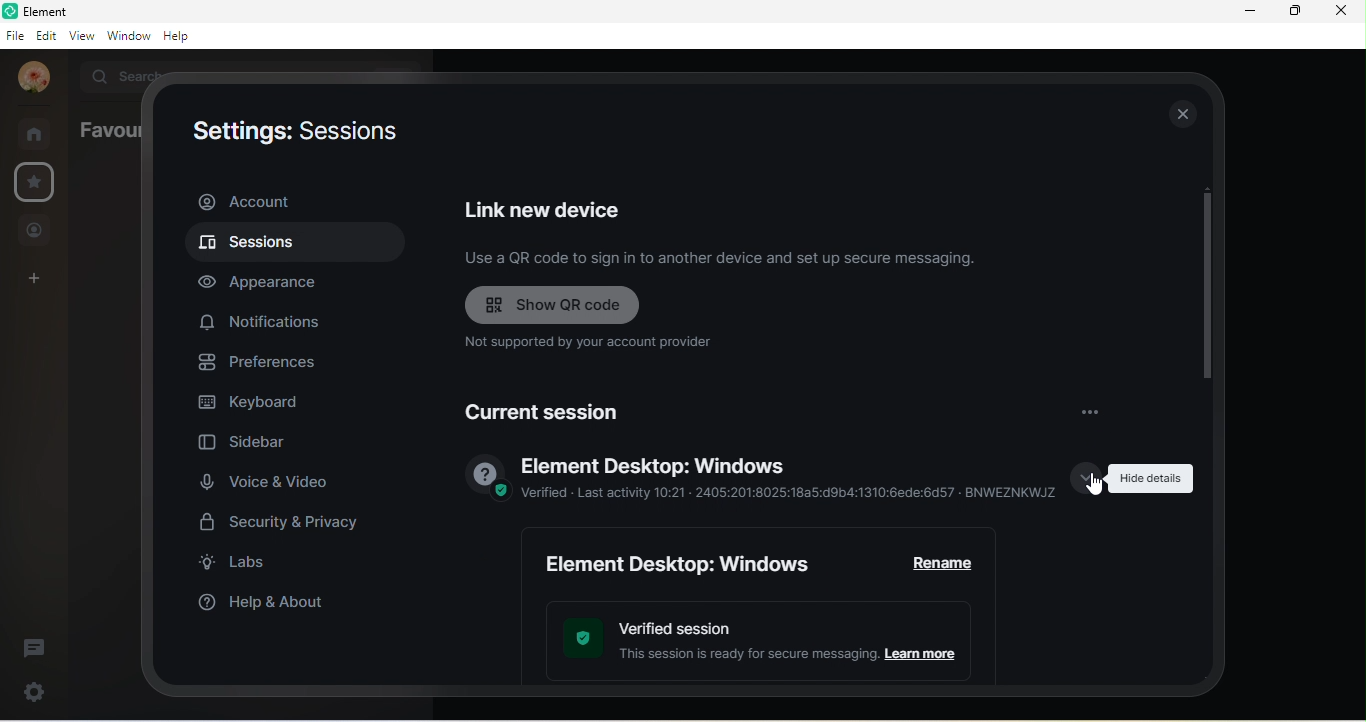 Image resolution: width=1366 pixels, height=722 pixels. I want to click on show details, so click(1086, 476).